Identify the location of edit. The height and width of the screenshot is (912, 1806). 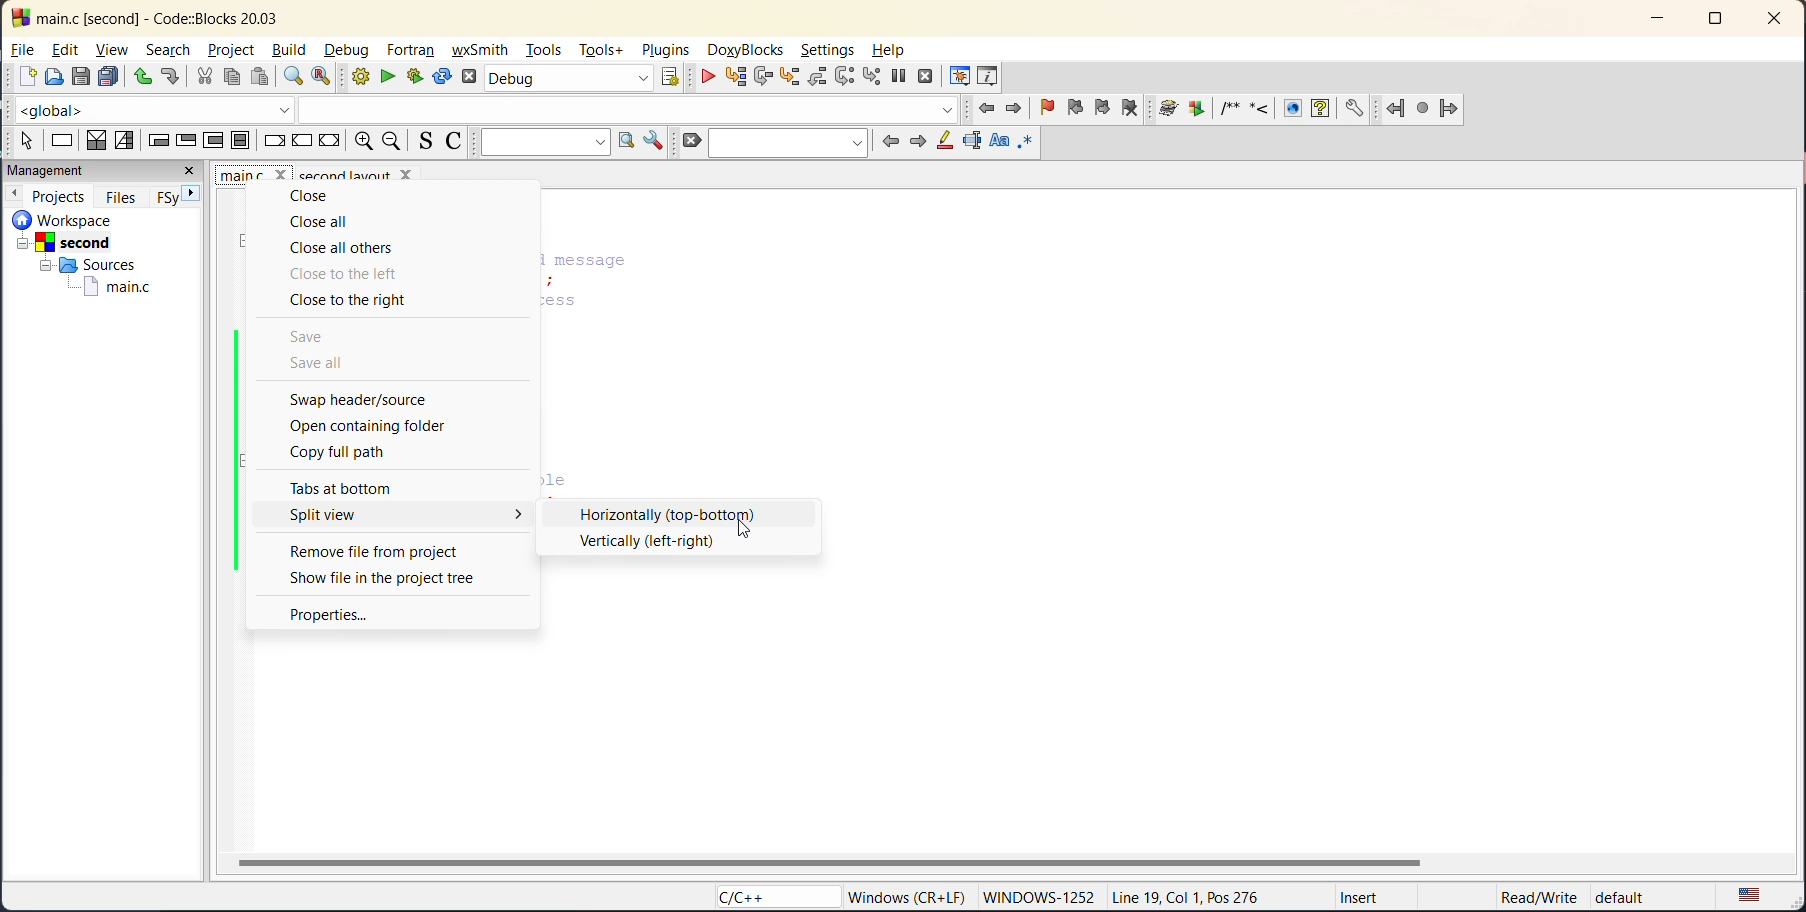
(70, 48).